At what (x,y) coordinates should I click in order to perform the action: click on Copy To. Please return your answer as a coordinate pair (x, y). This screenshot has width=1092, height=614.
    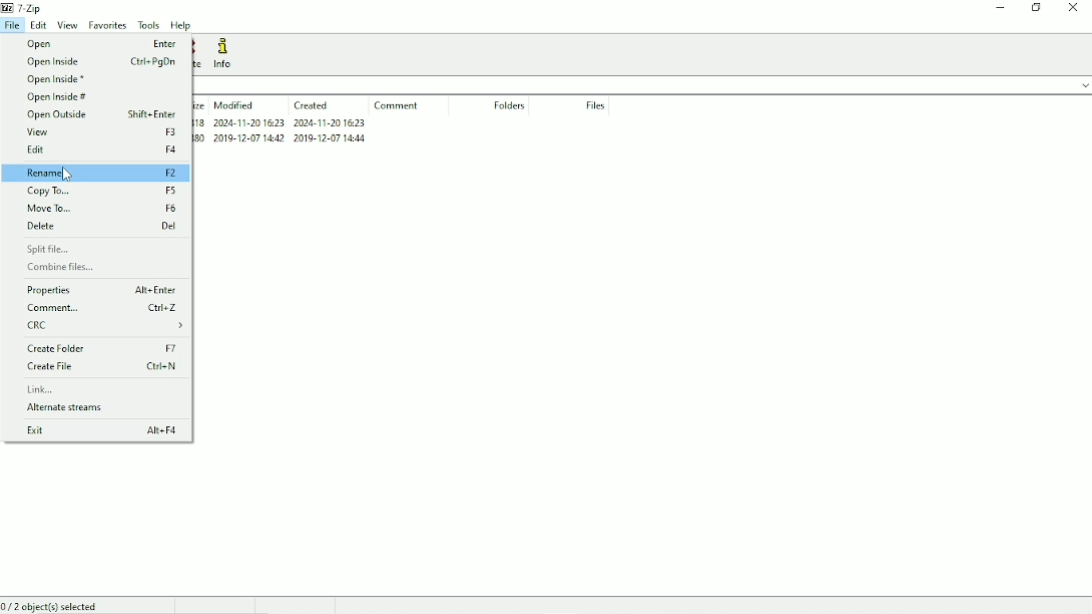
    Looking at the image, I should click on (102, 192).